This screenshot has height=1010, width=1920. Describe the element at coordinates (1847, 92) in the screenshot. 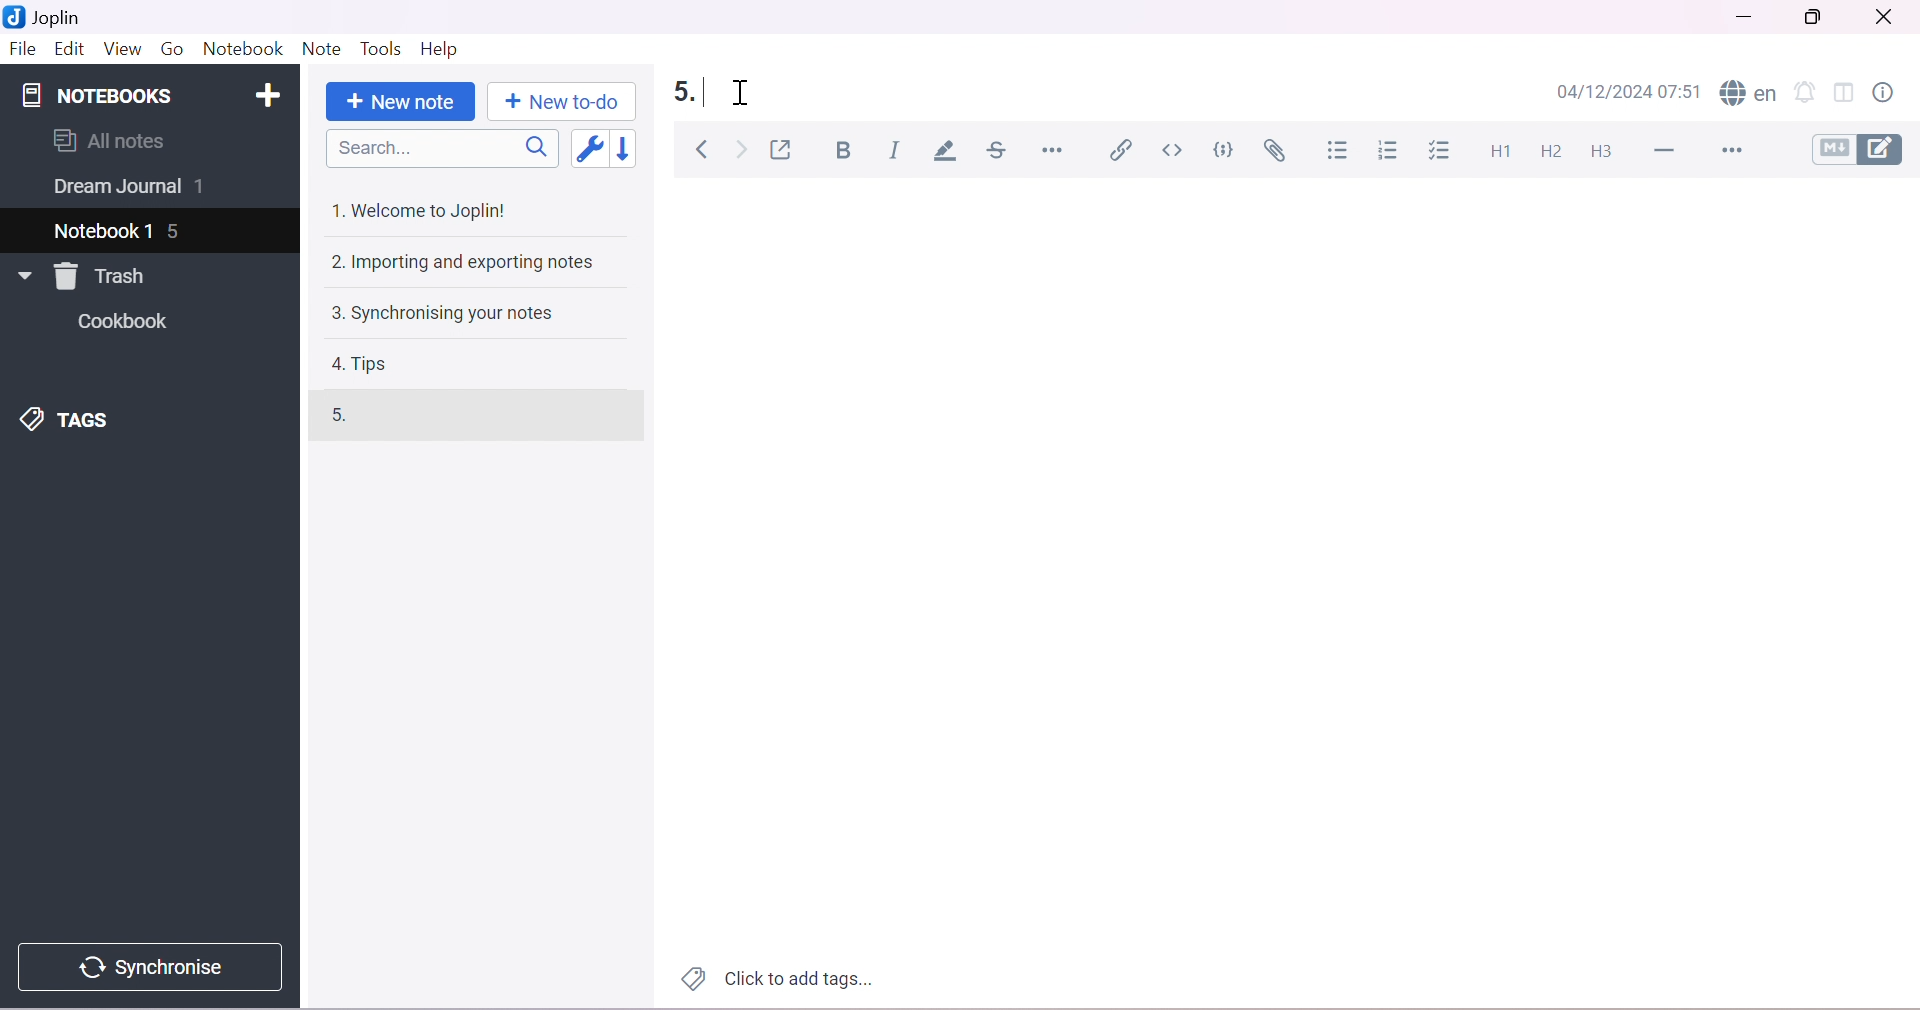

I see `Toggle editor layout` at that location.